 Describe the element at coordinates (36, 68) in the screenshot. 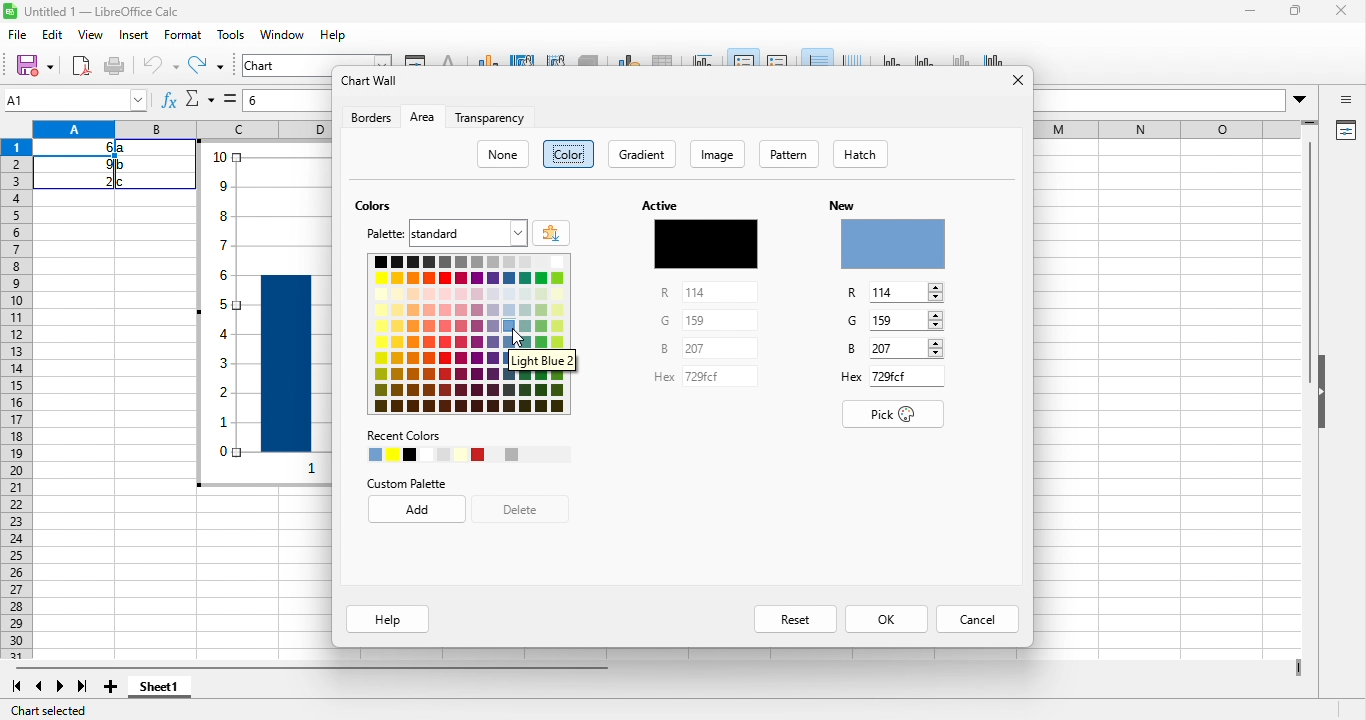

I see `save` at that location.